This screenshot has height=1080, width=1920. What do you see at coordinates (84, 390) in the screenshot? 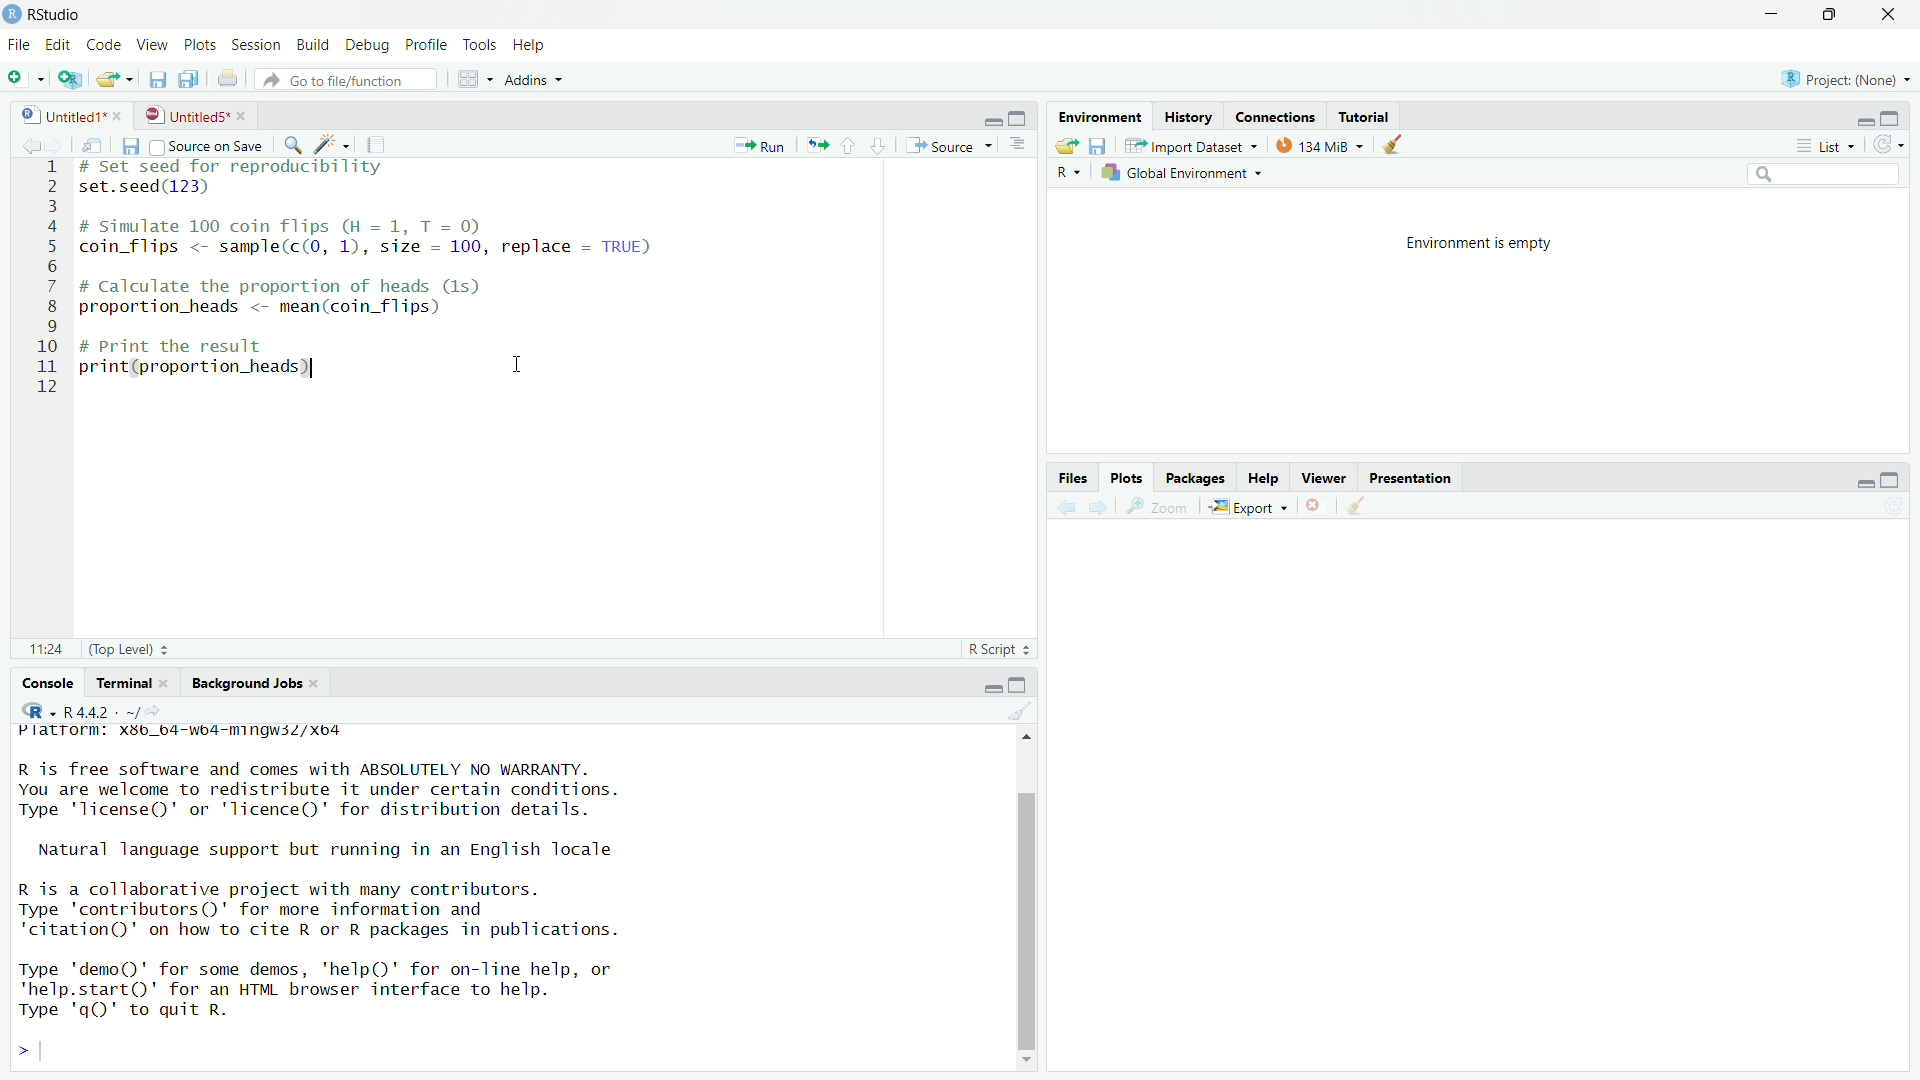
I see `typing cursor` at bounding box center [84, 390].